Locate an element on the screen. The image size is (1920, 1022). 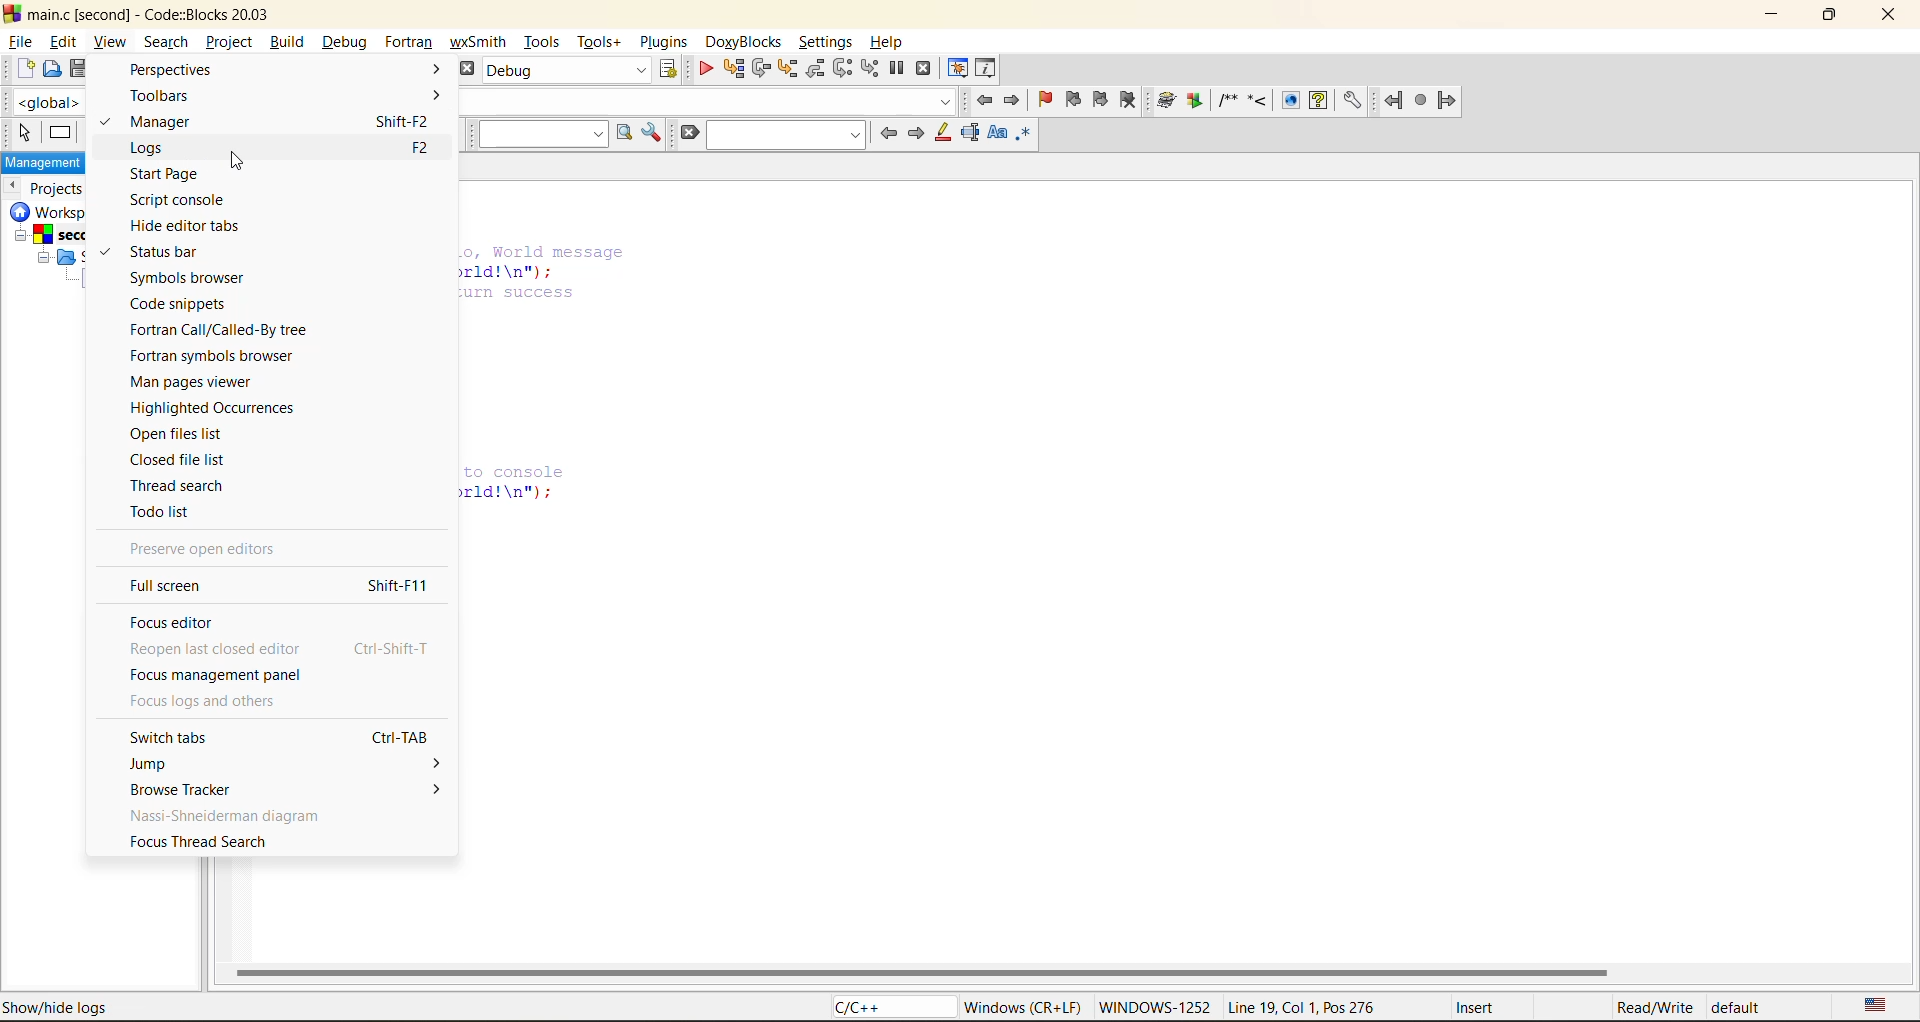
> is located at coordinates (404, 762).